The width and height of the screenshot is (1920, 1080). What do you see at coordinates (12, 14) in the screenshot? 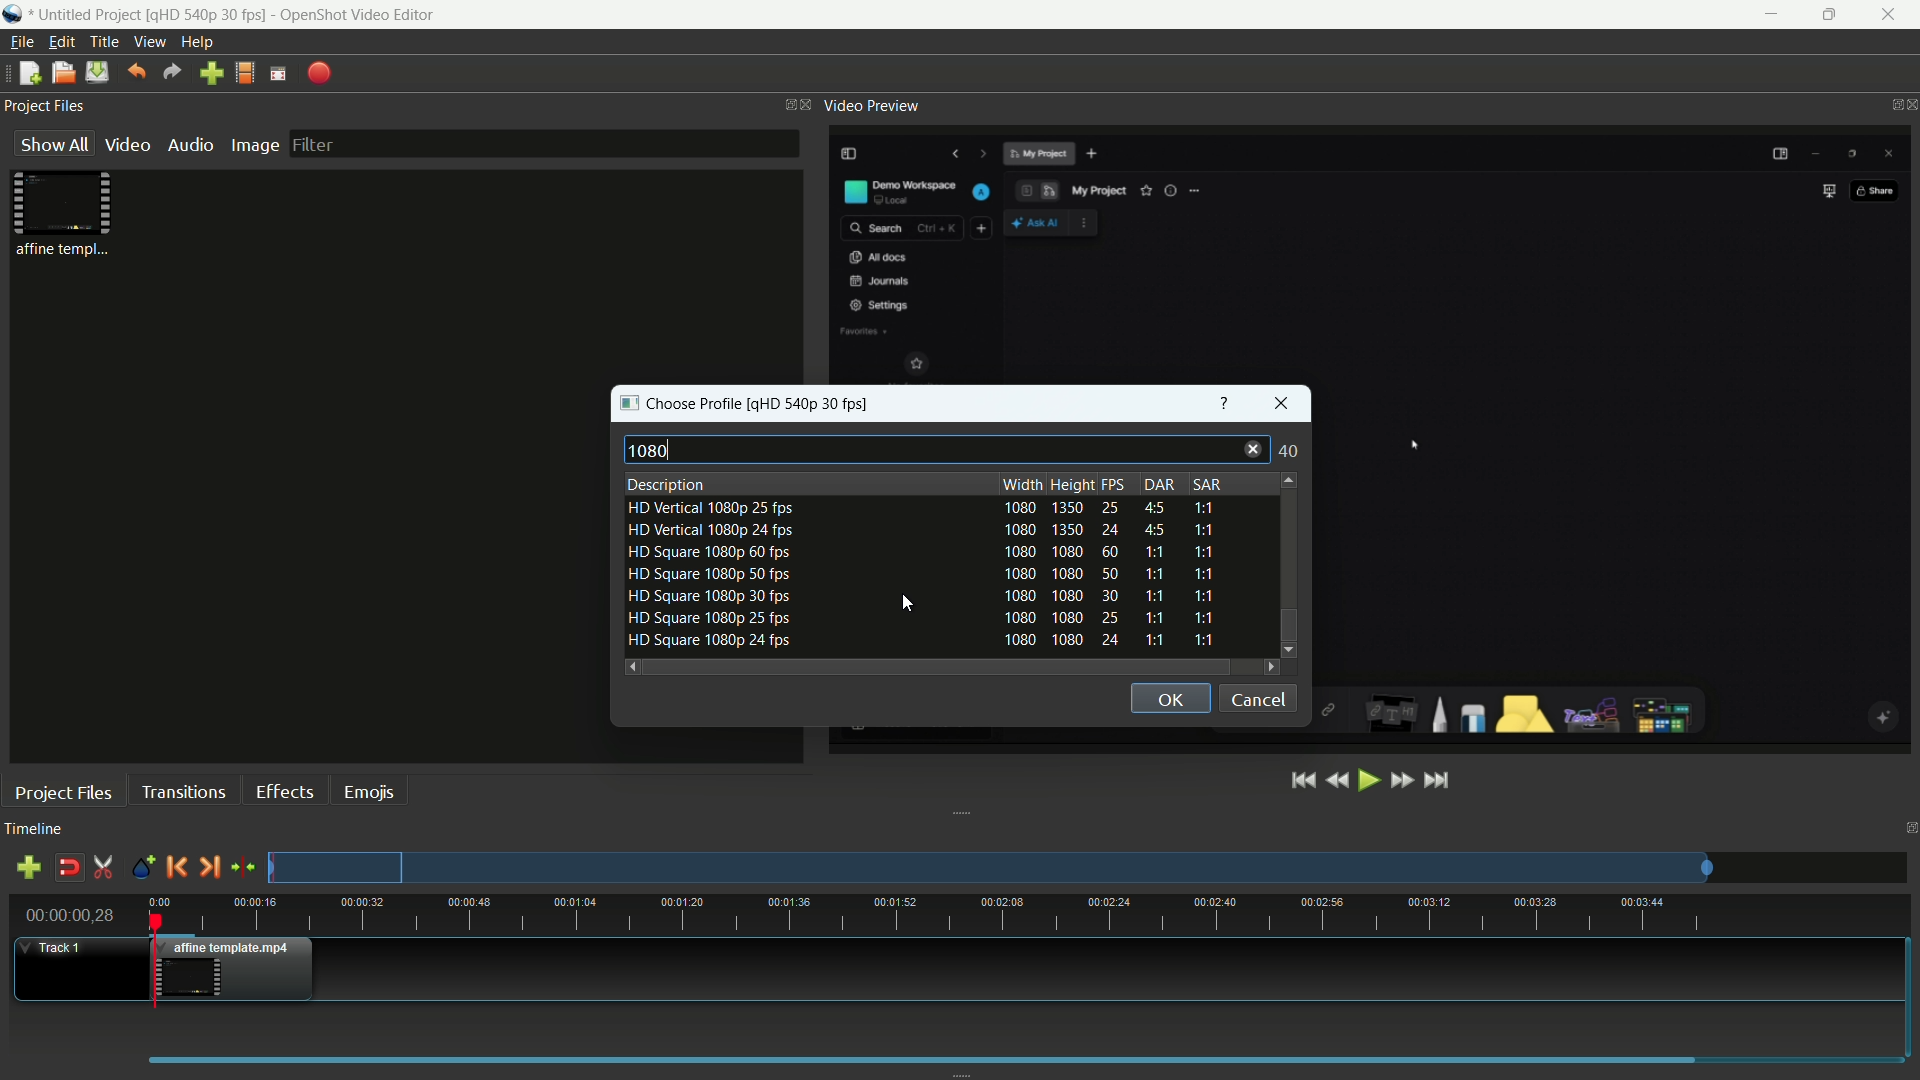
I see `app icon` at bounding box center [12, 14].